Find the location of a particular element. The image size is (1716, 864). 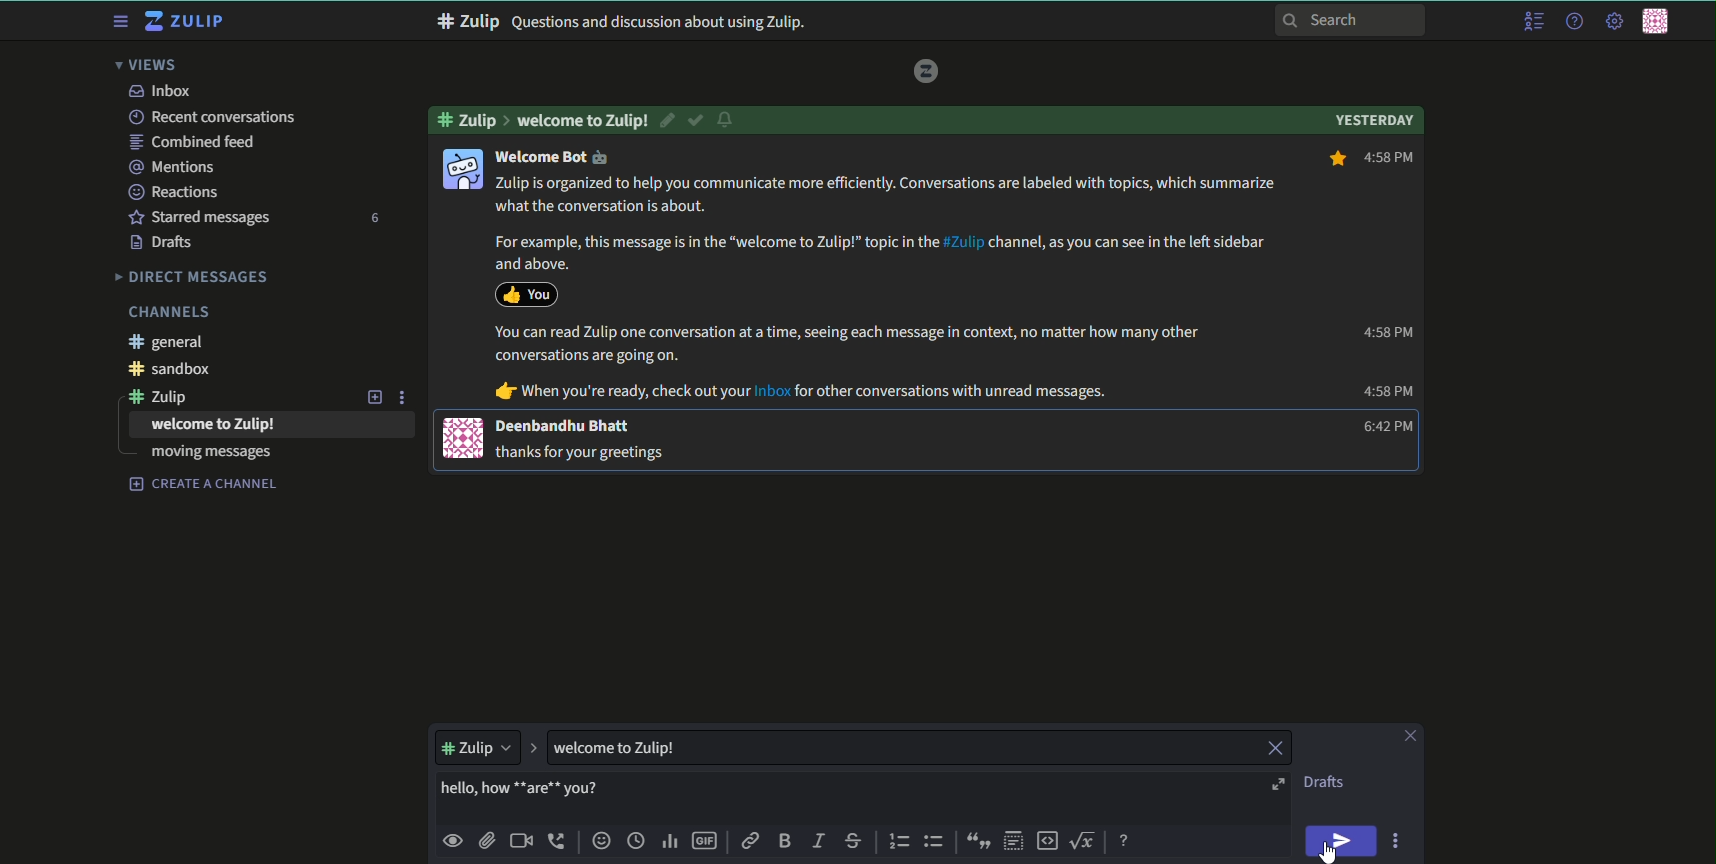

cursor is located at coordinates (1332, 850).